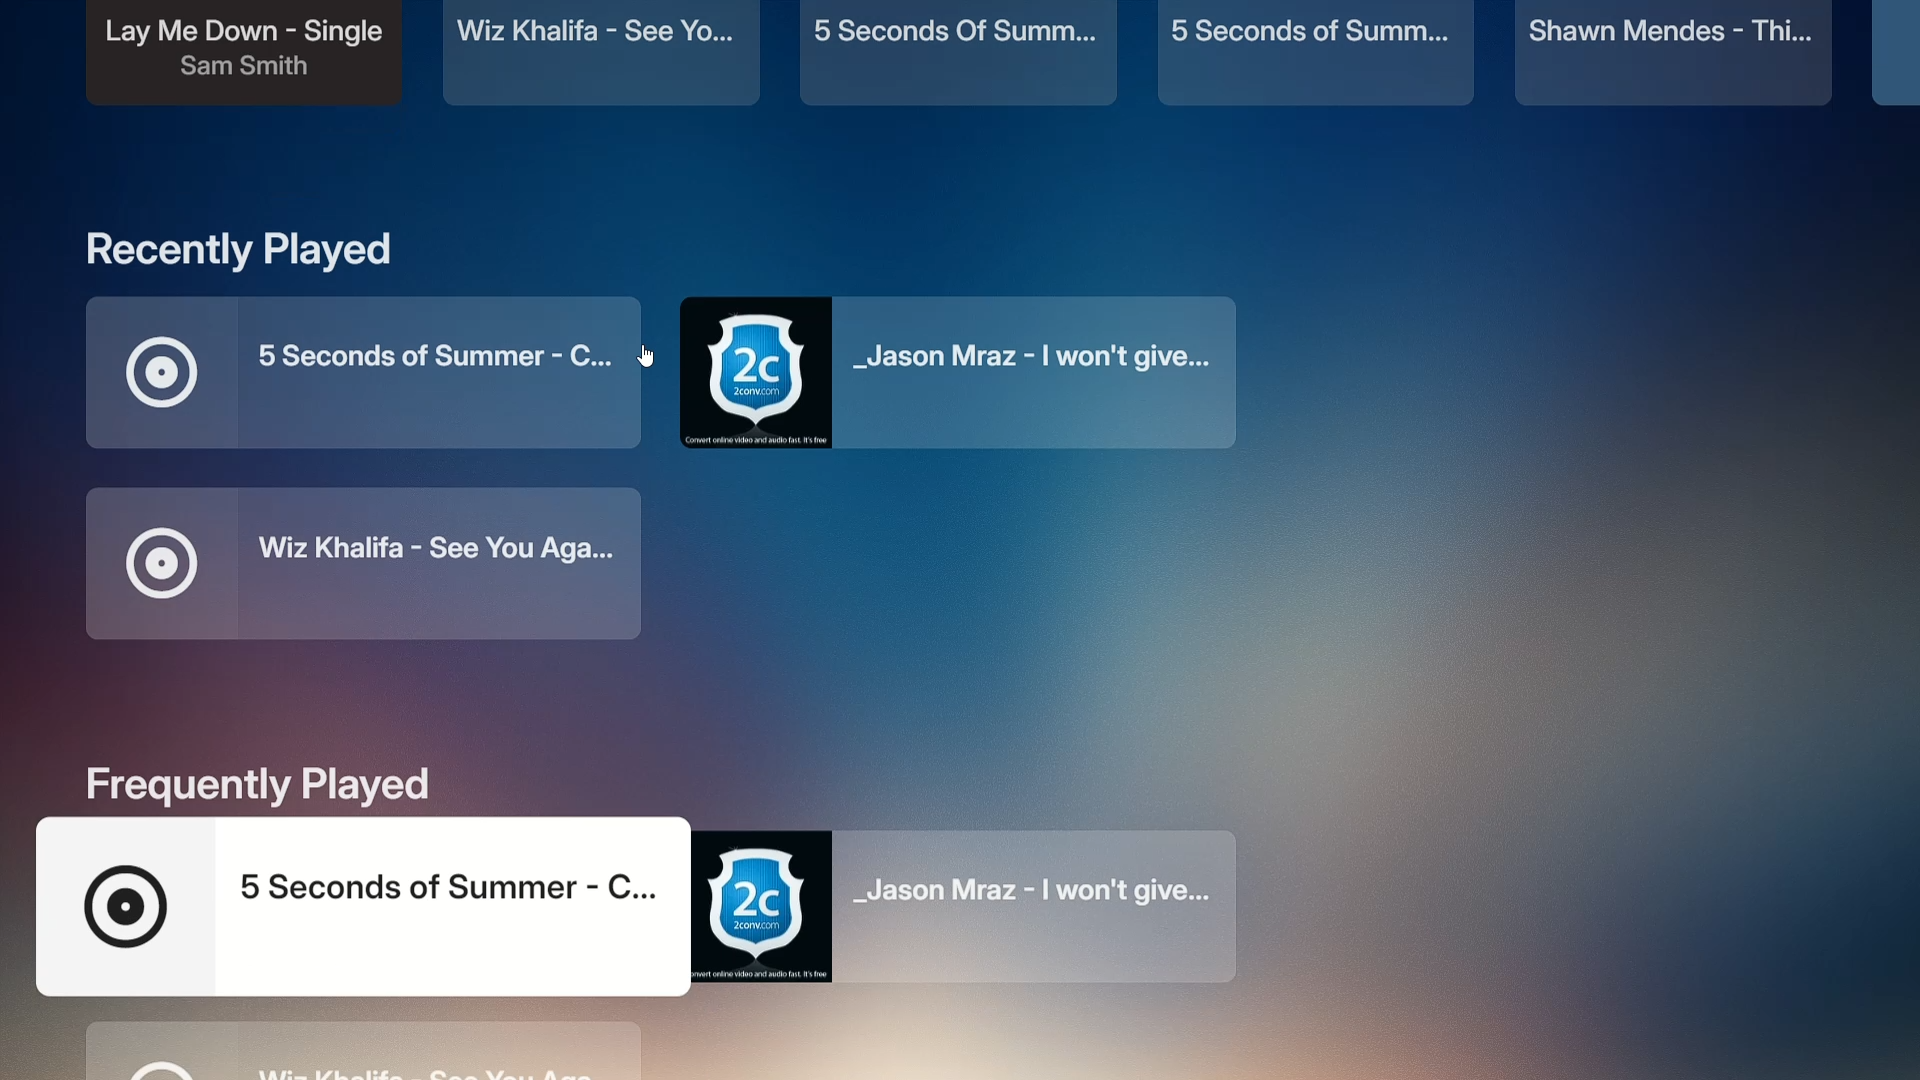  Describe the element at coordinates (260, 784) in the screenshot. I see `Frequently Played` at that location.